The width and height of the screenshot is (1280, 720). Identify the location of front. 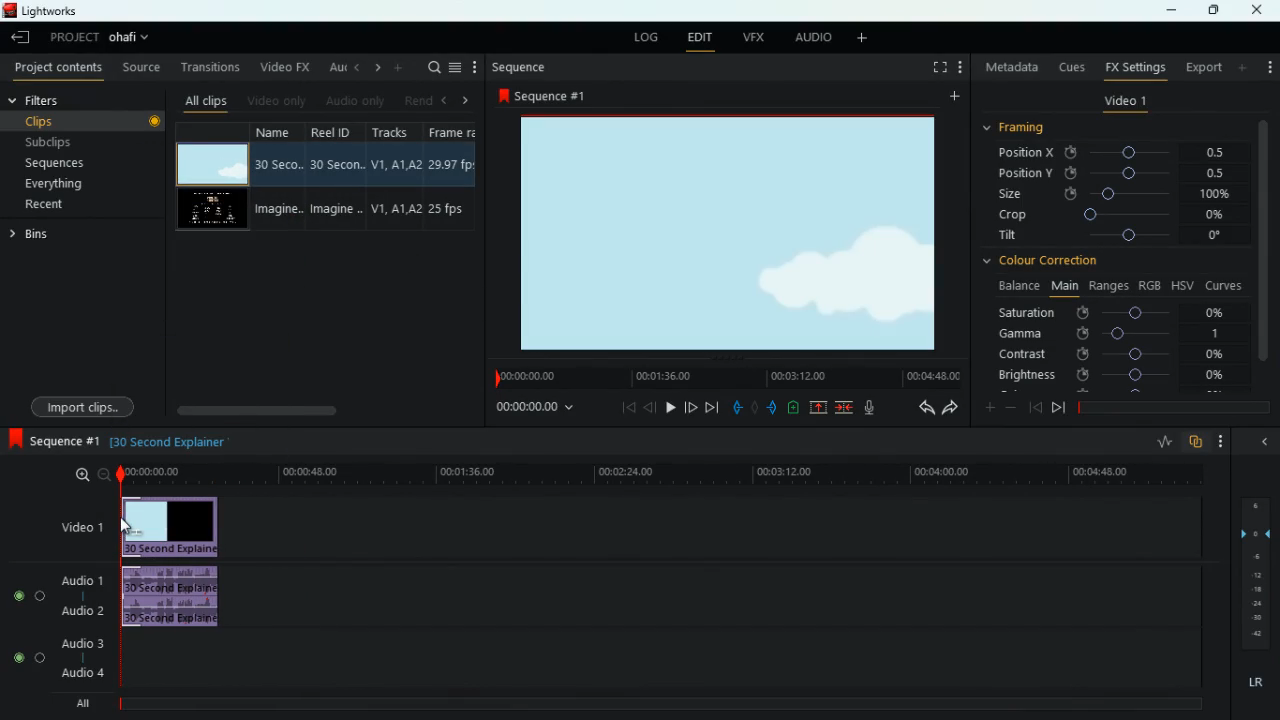
(692, 407).